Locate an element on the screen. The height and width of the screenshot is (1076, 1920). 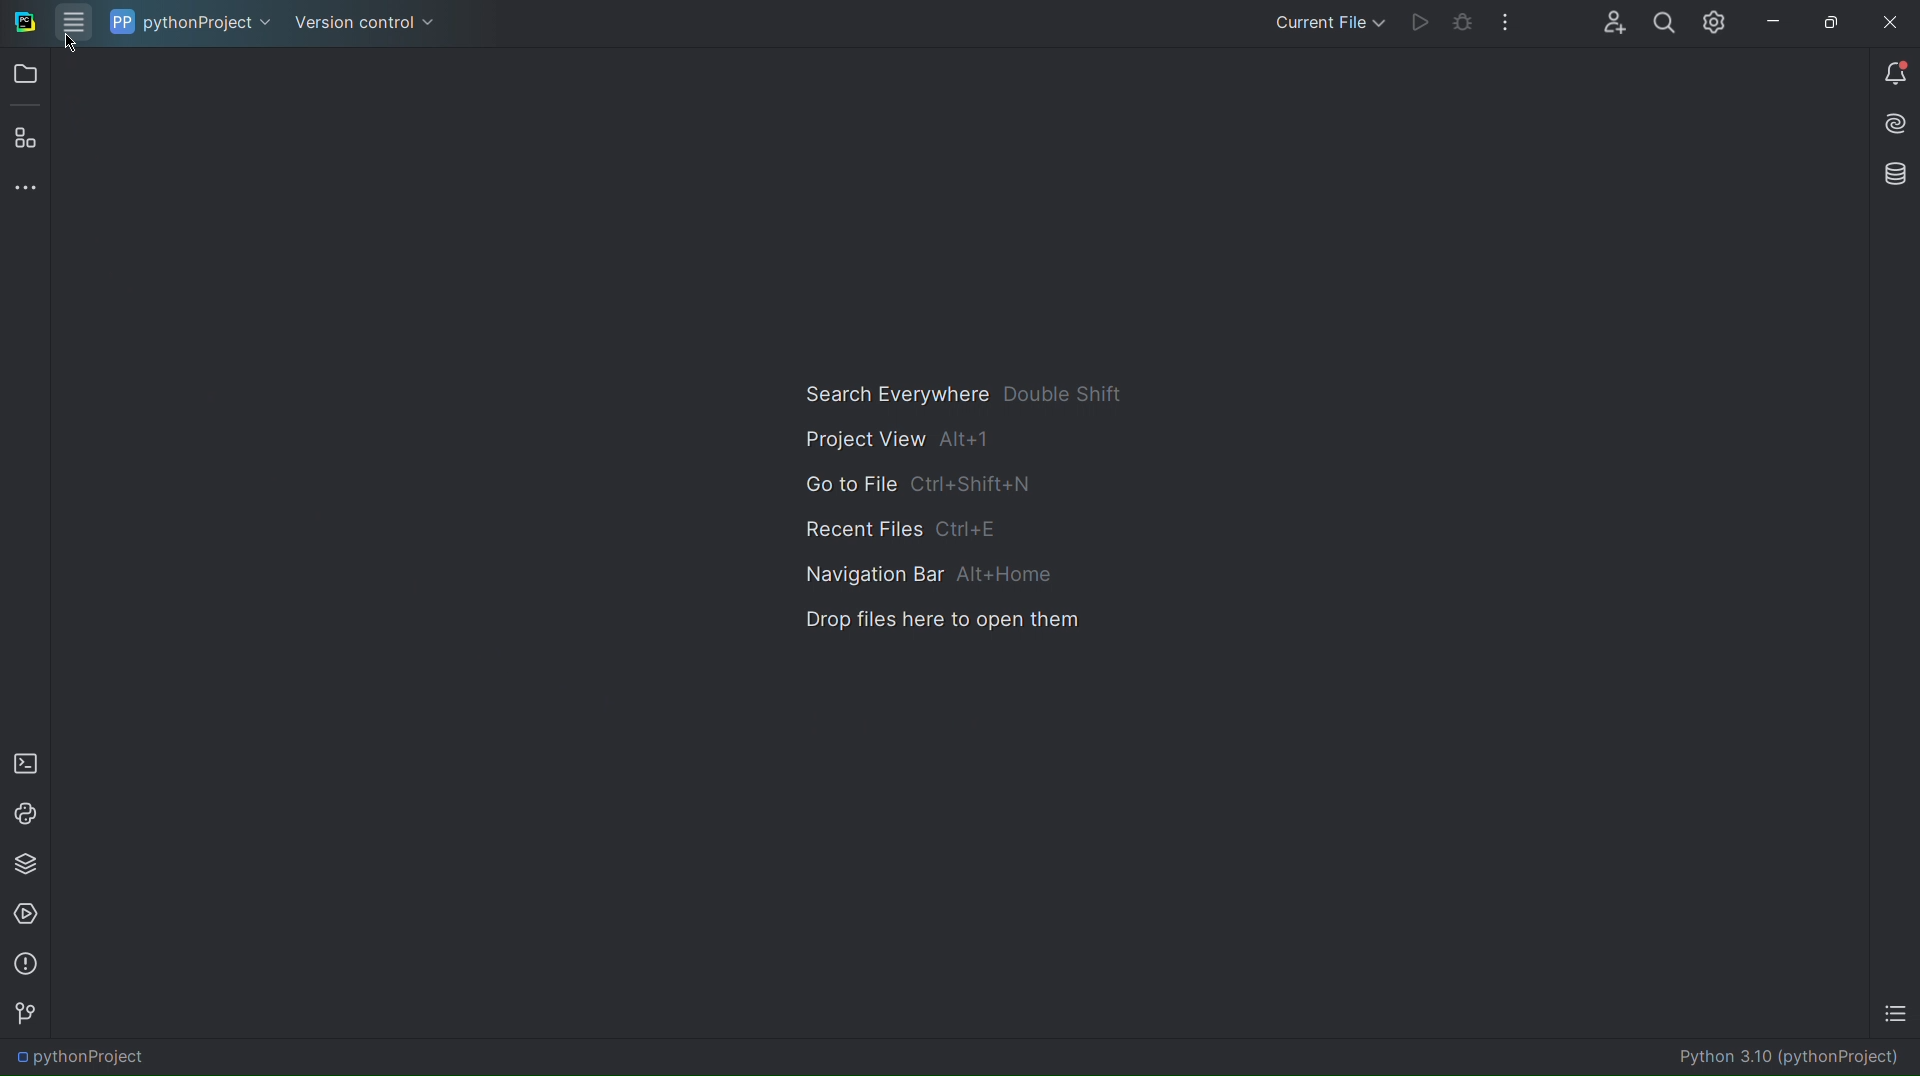
Maximize is located at coordinates (1828, 21).